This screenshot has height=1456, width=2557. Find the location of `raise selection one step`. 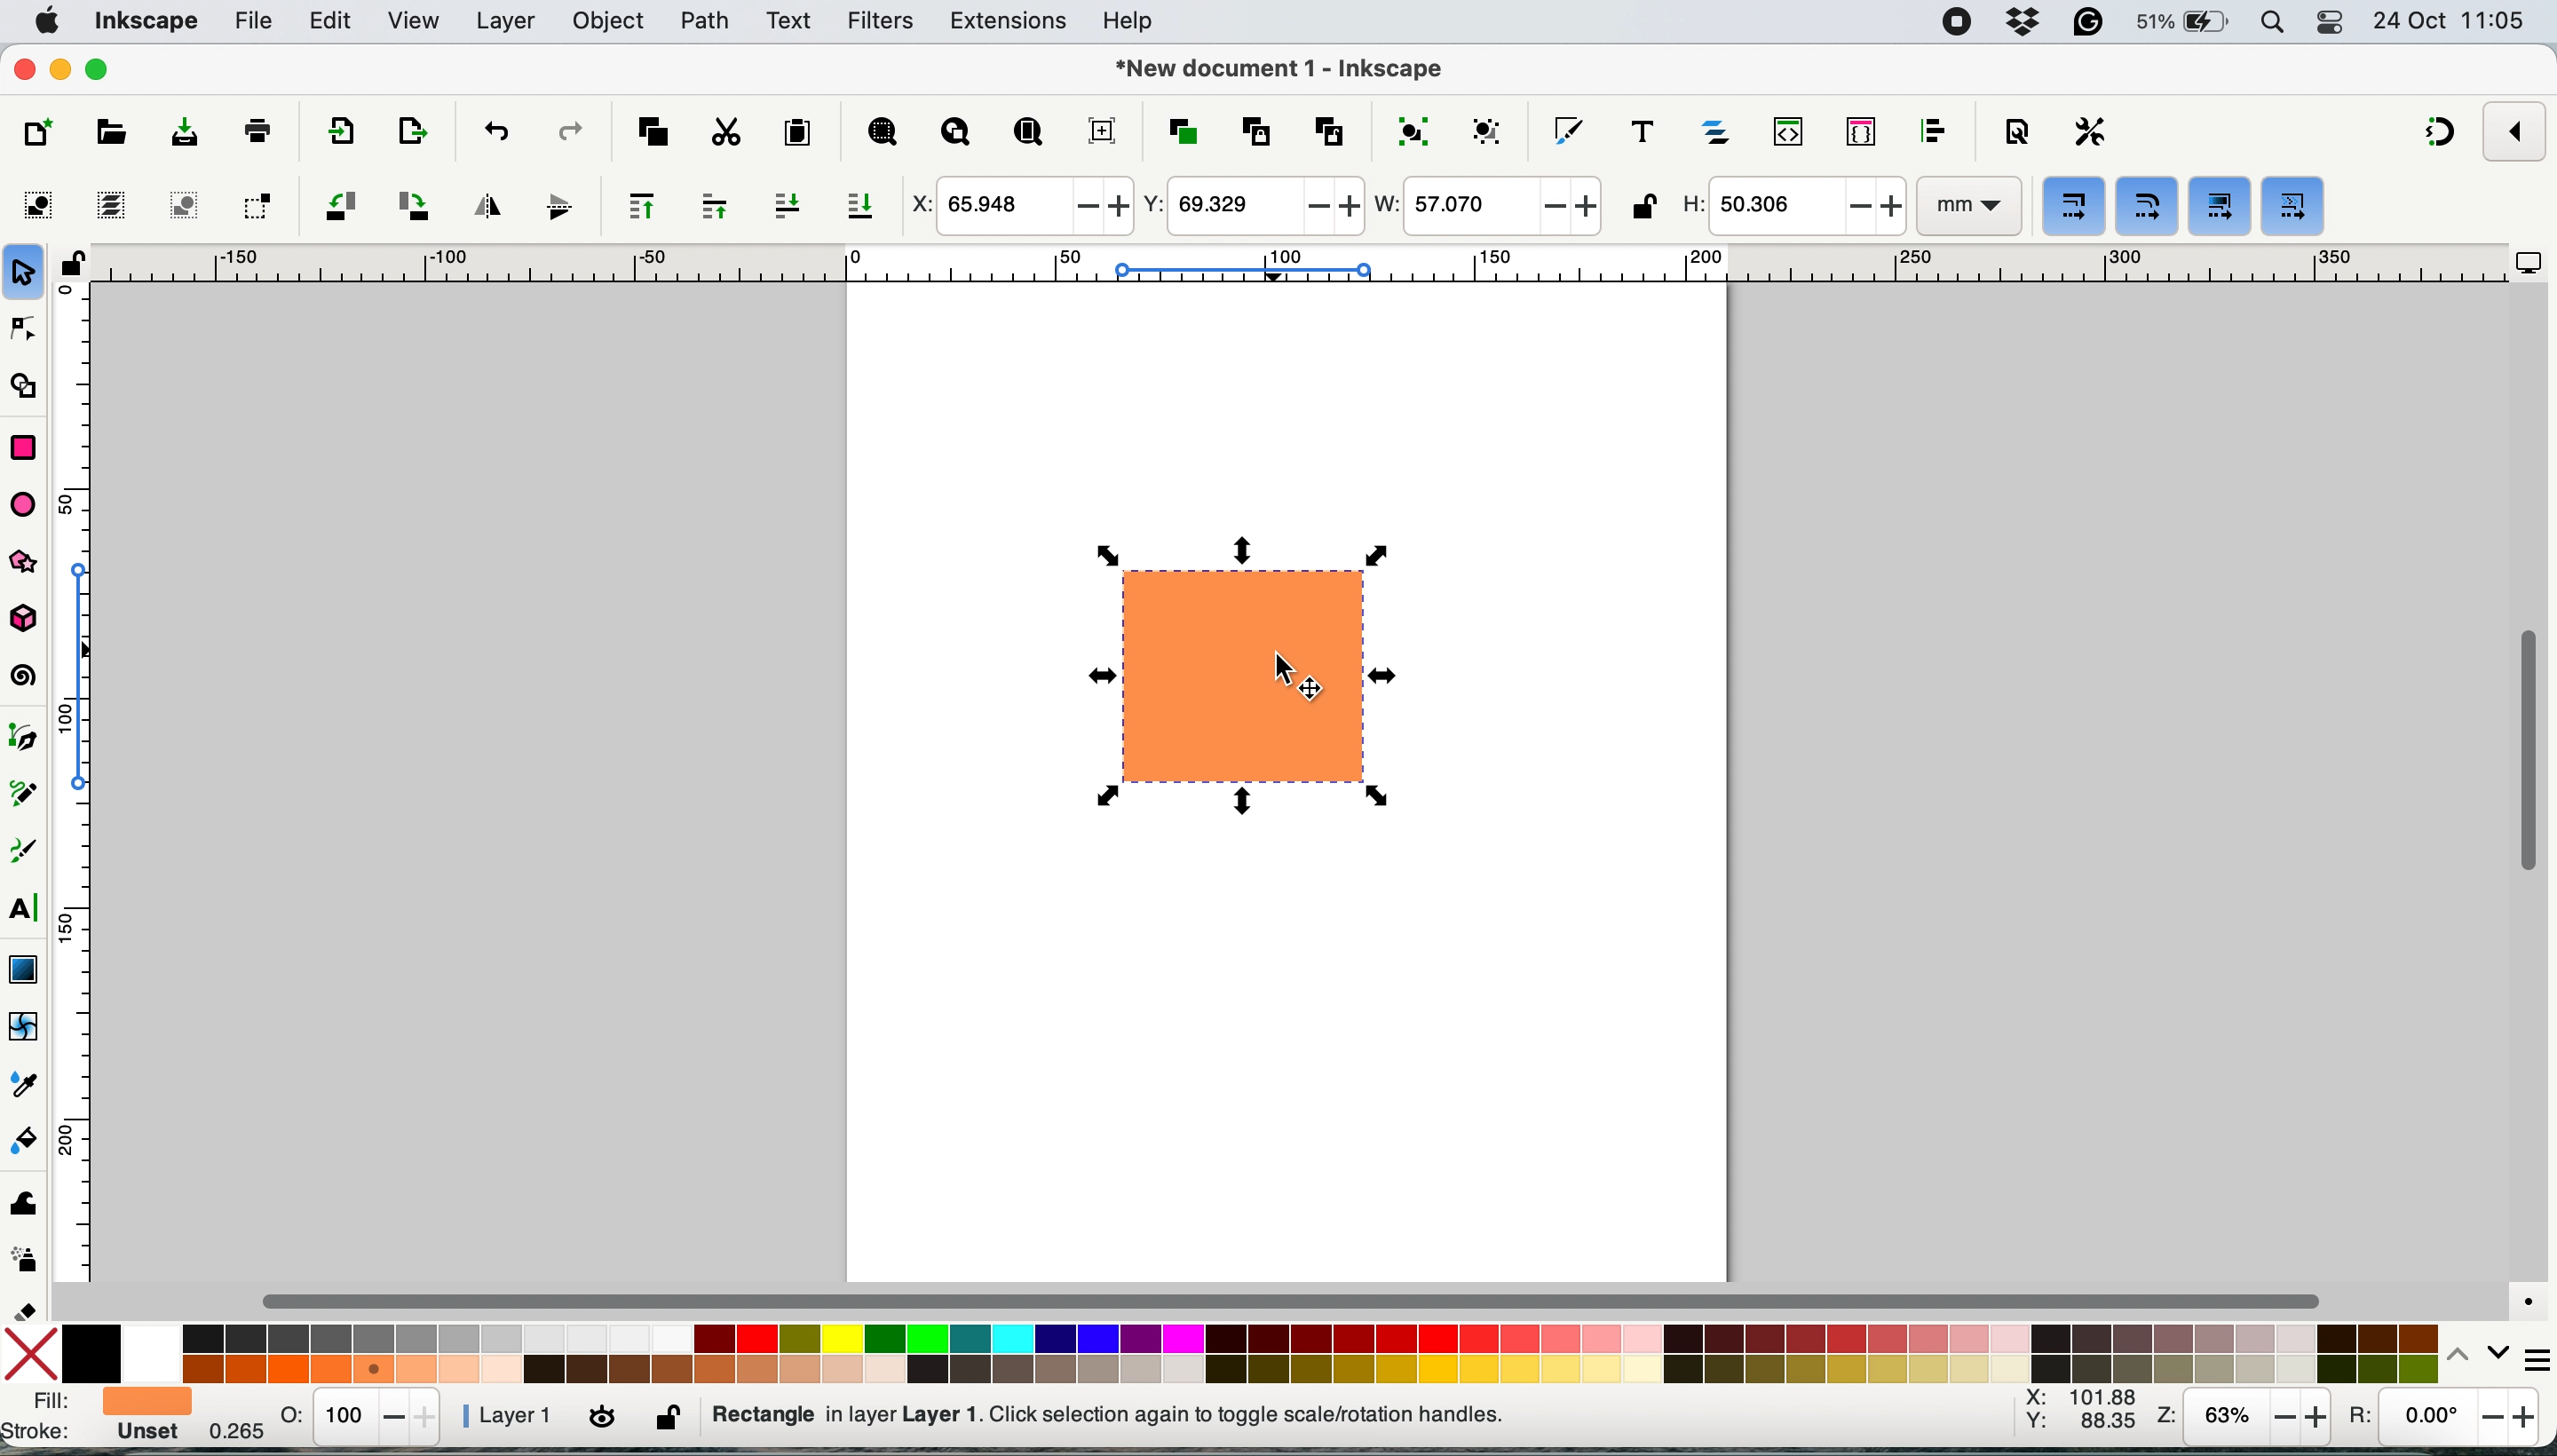

raise selection one step is located at coordinates (713, 207).